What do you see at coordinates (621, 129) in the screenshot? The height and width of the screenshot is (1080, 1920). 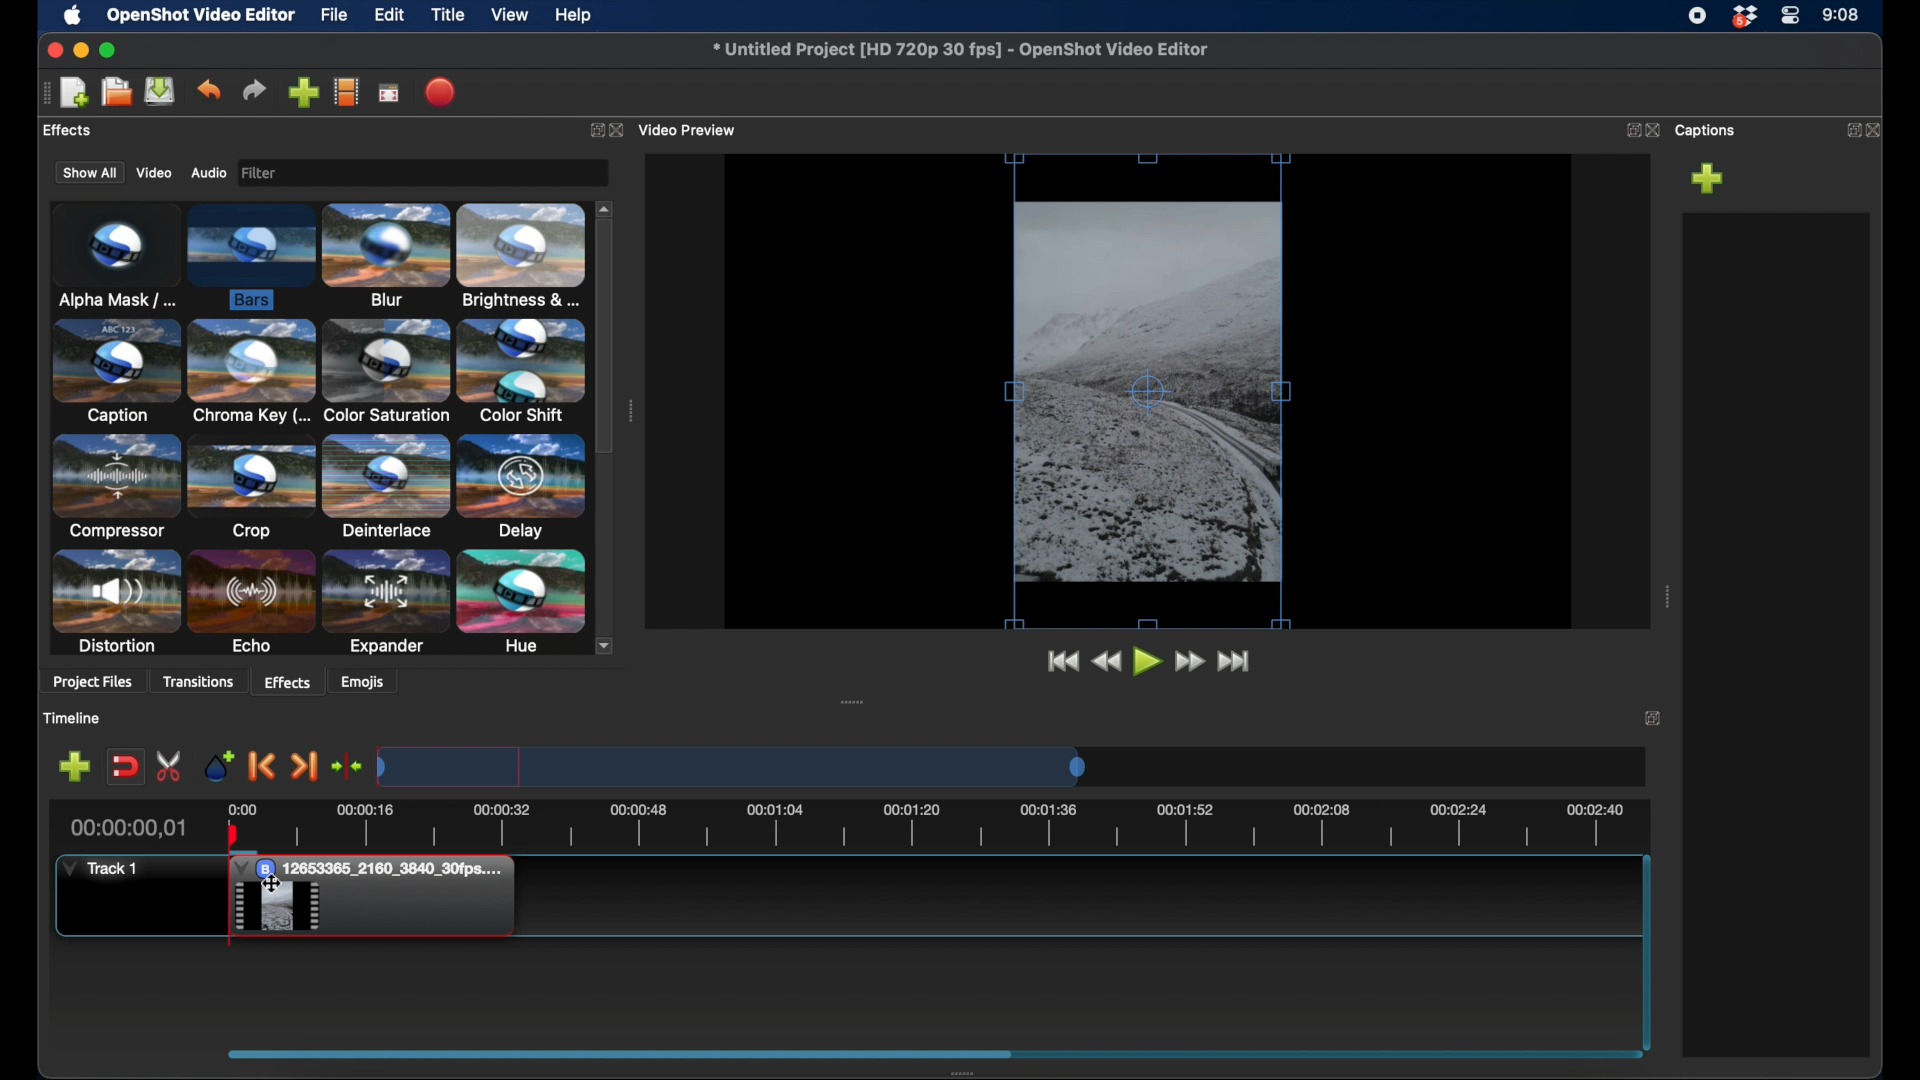 I see `close` at bounding box center [621, 129].